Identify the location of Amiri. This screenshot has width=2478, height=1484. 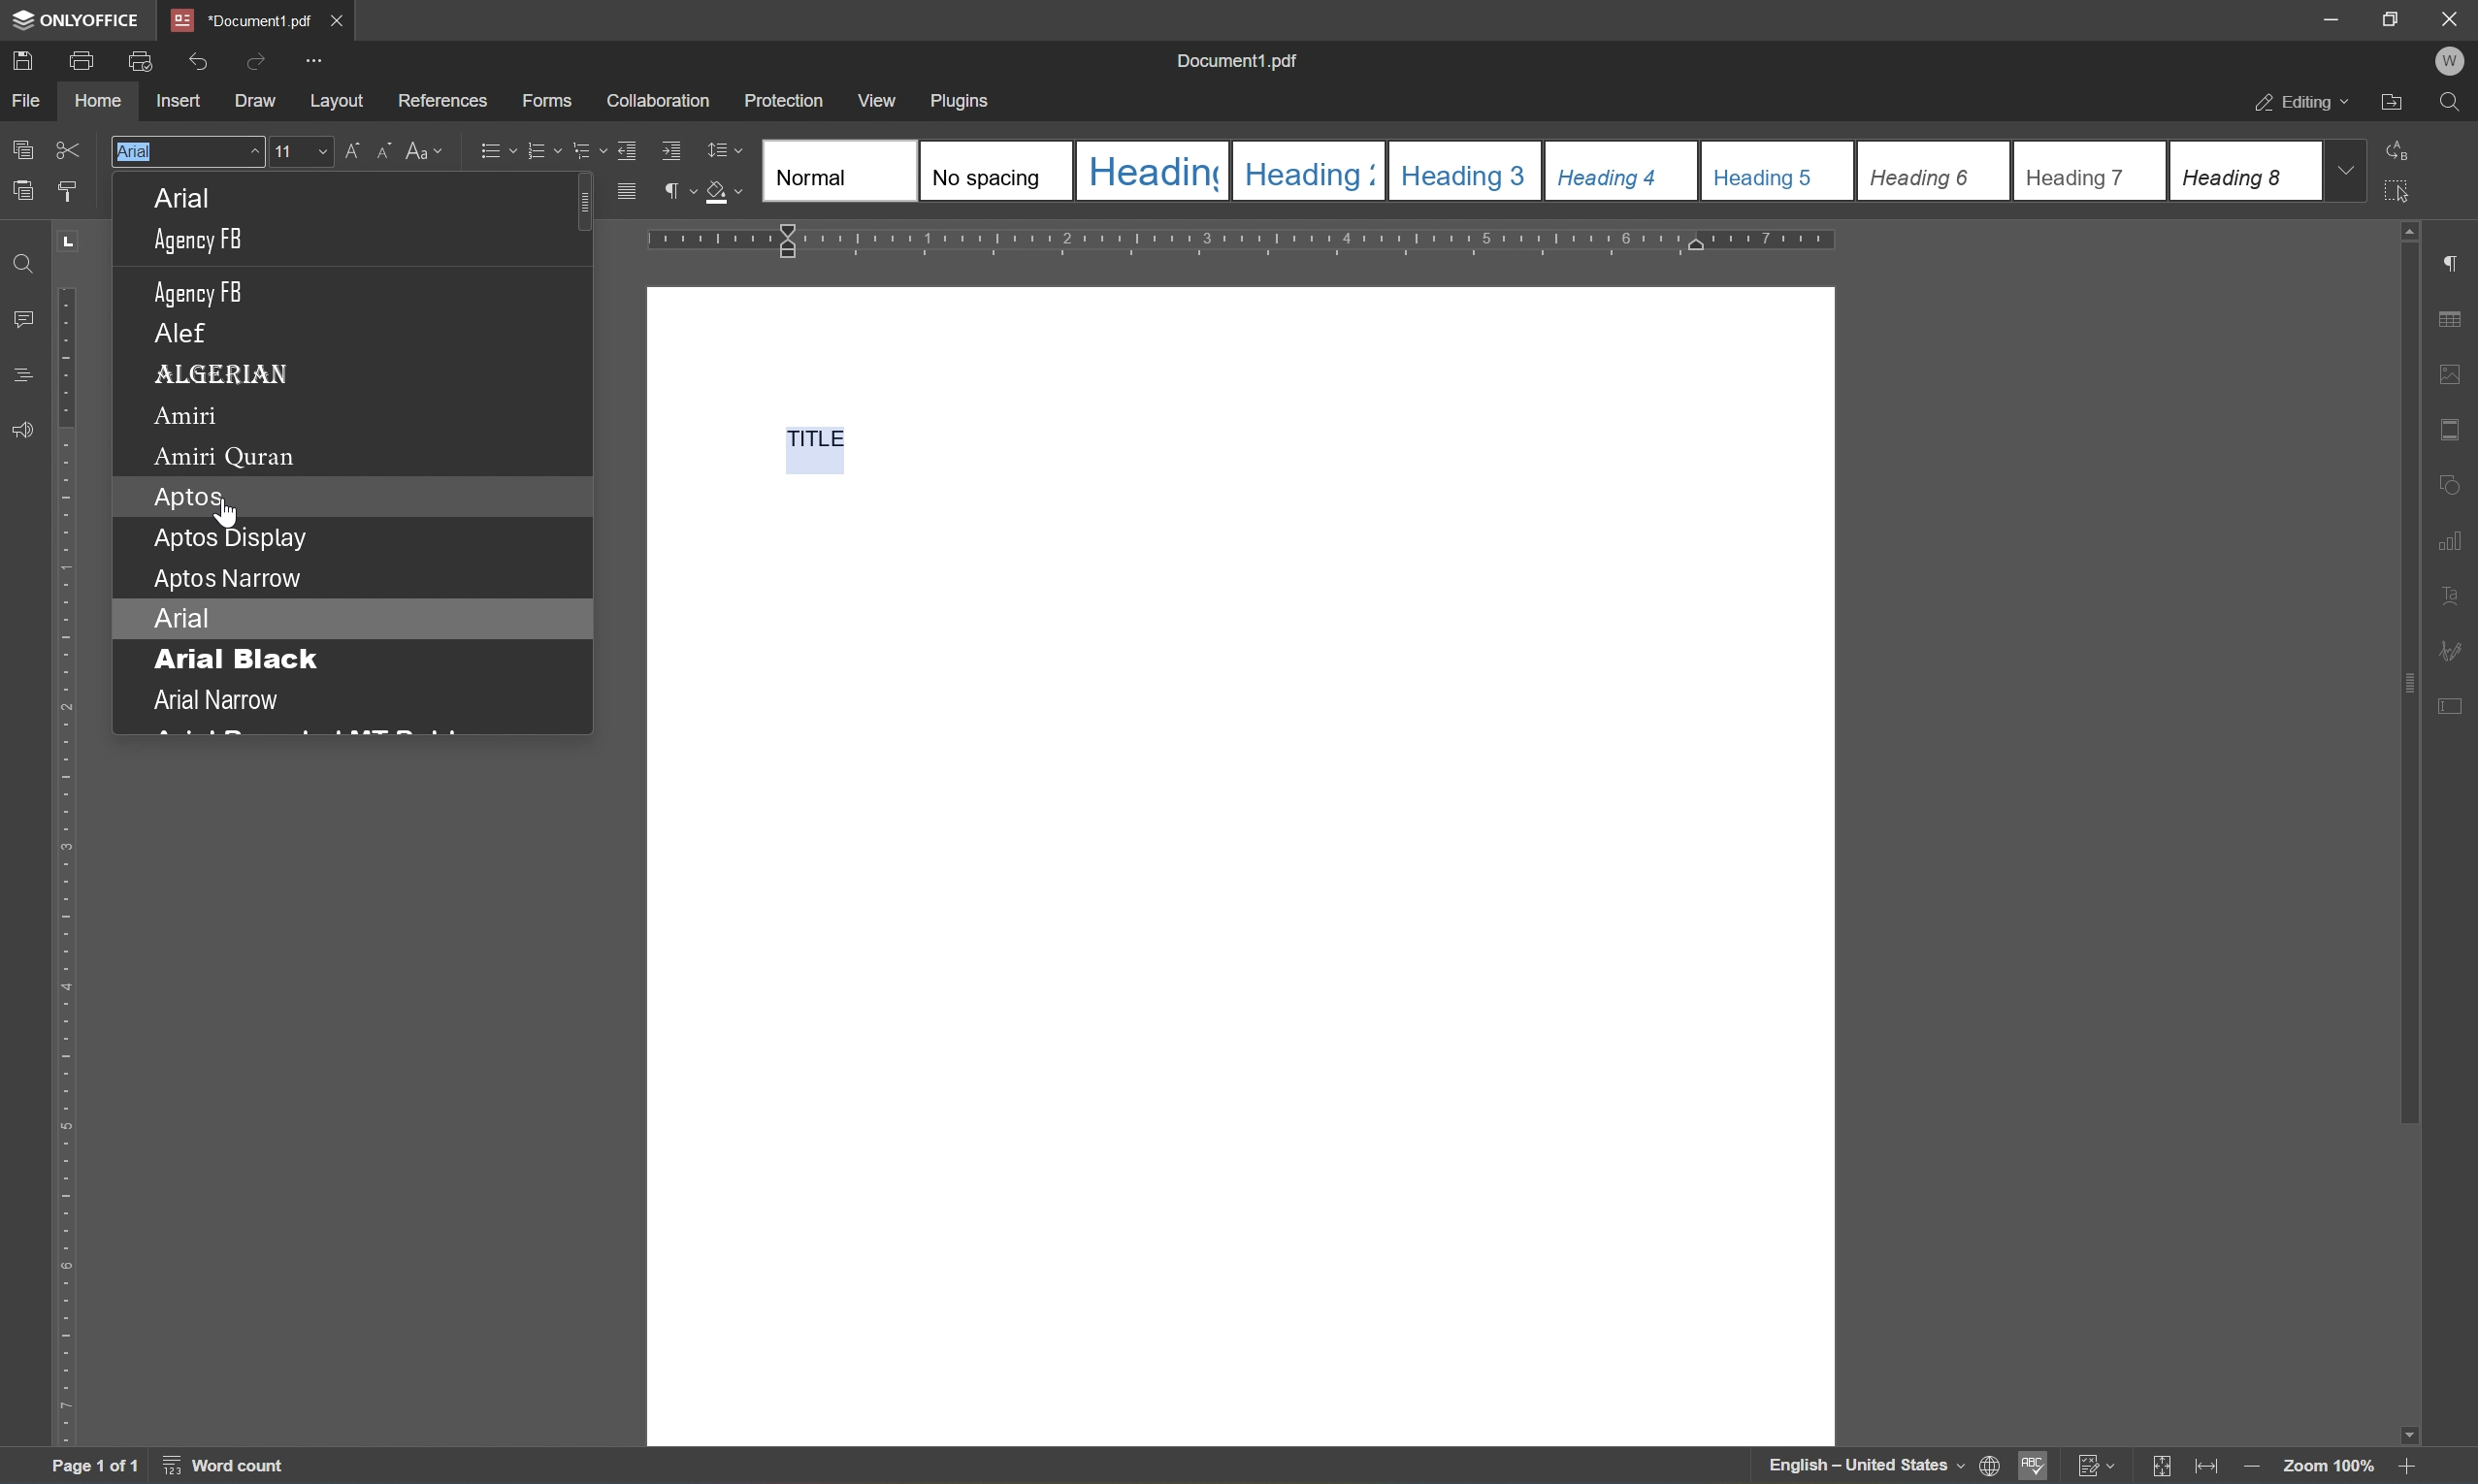
(208, 418).